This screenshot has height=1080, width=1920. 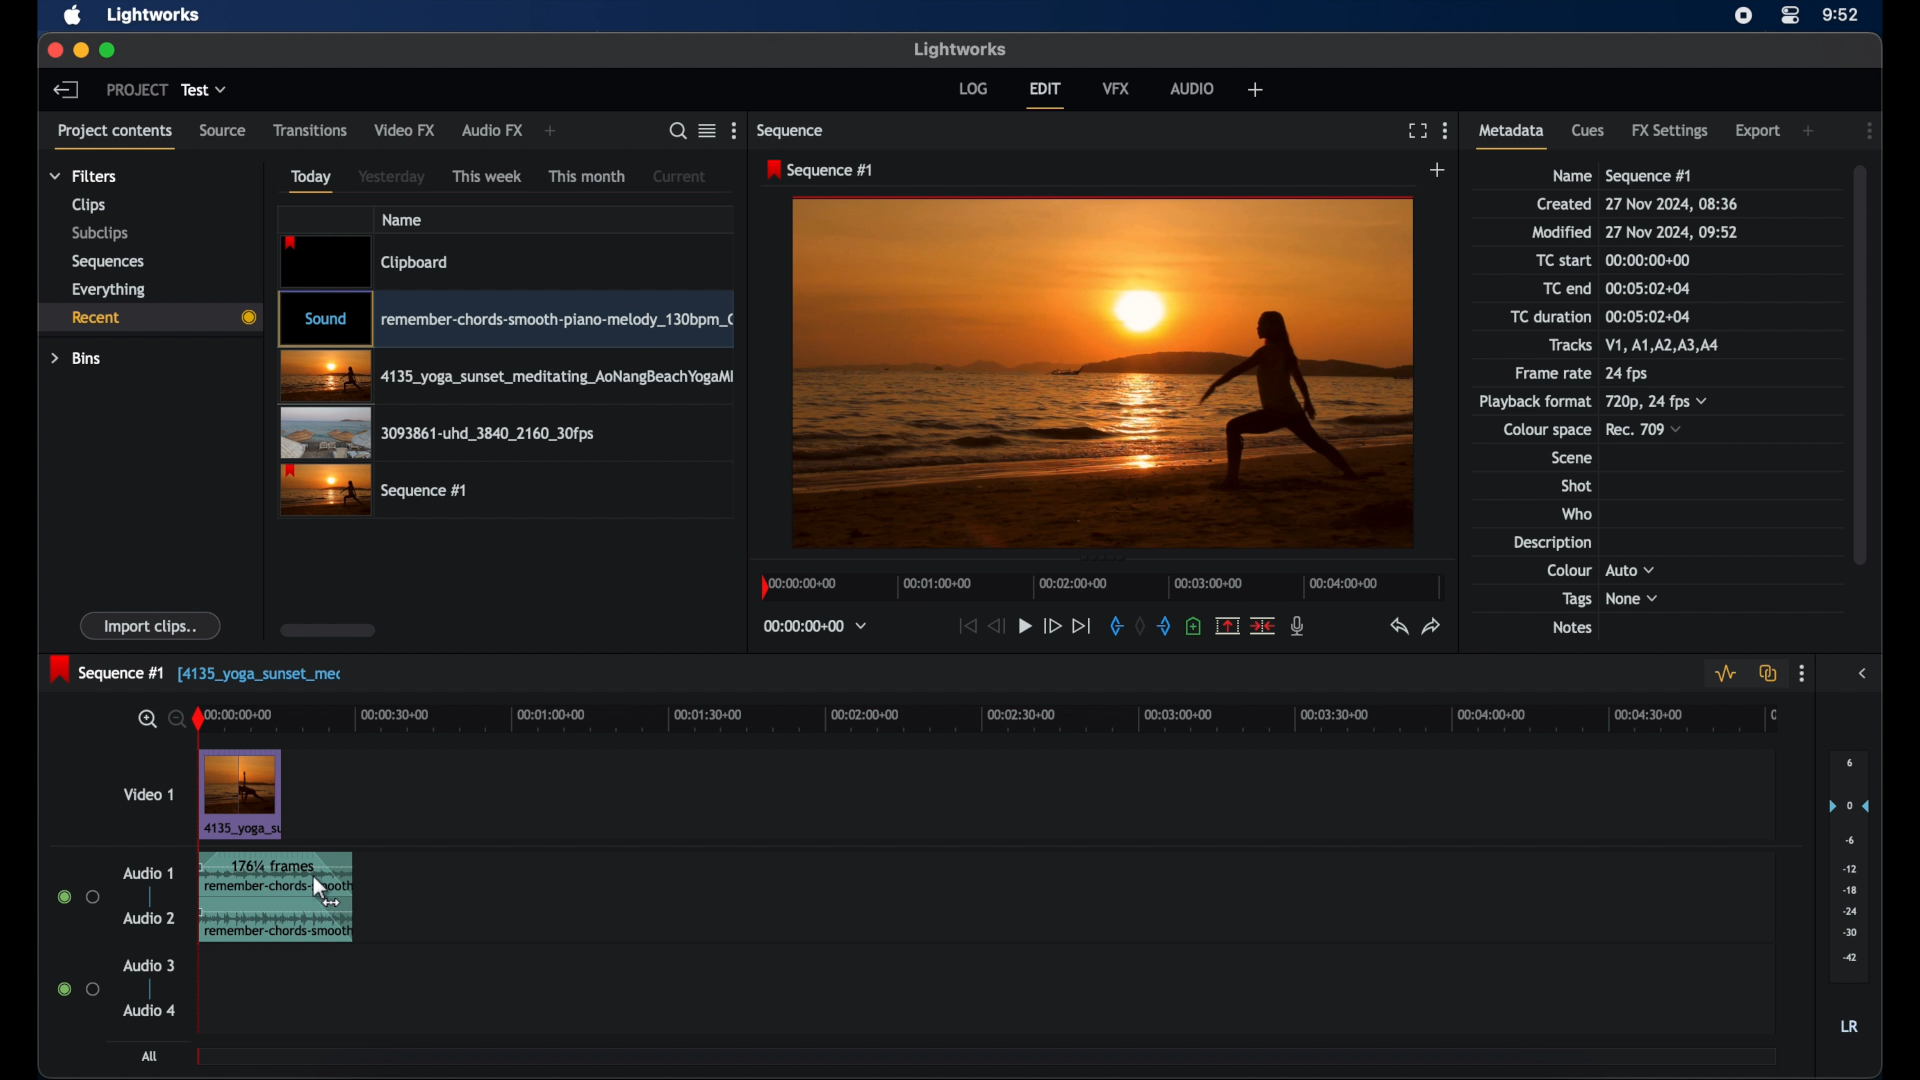 What do you see at coordinates (1082, 626) in the screenshot?
I see `jump to end` at bounding box center [1082, 626].